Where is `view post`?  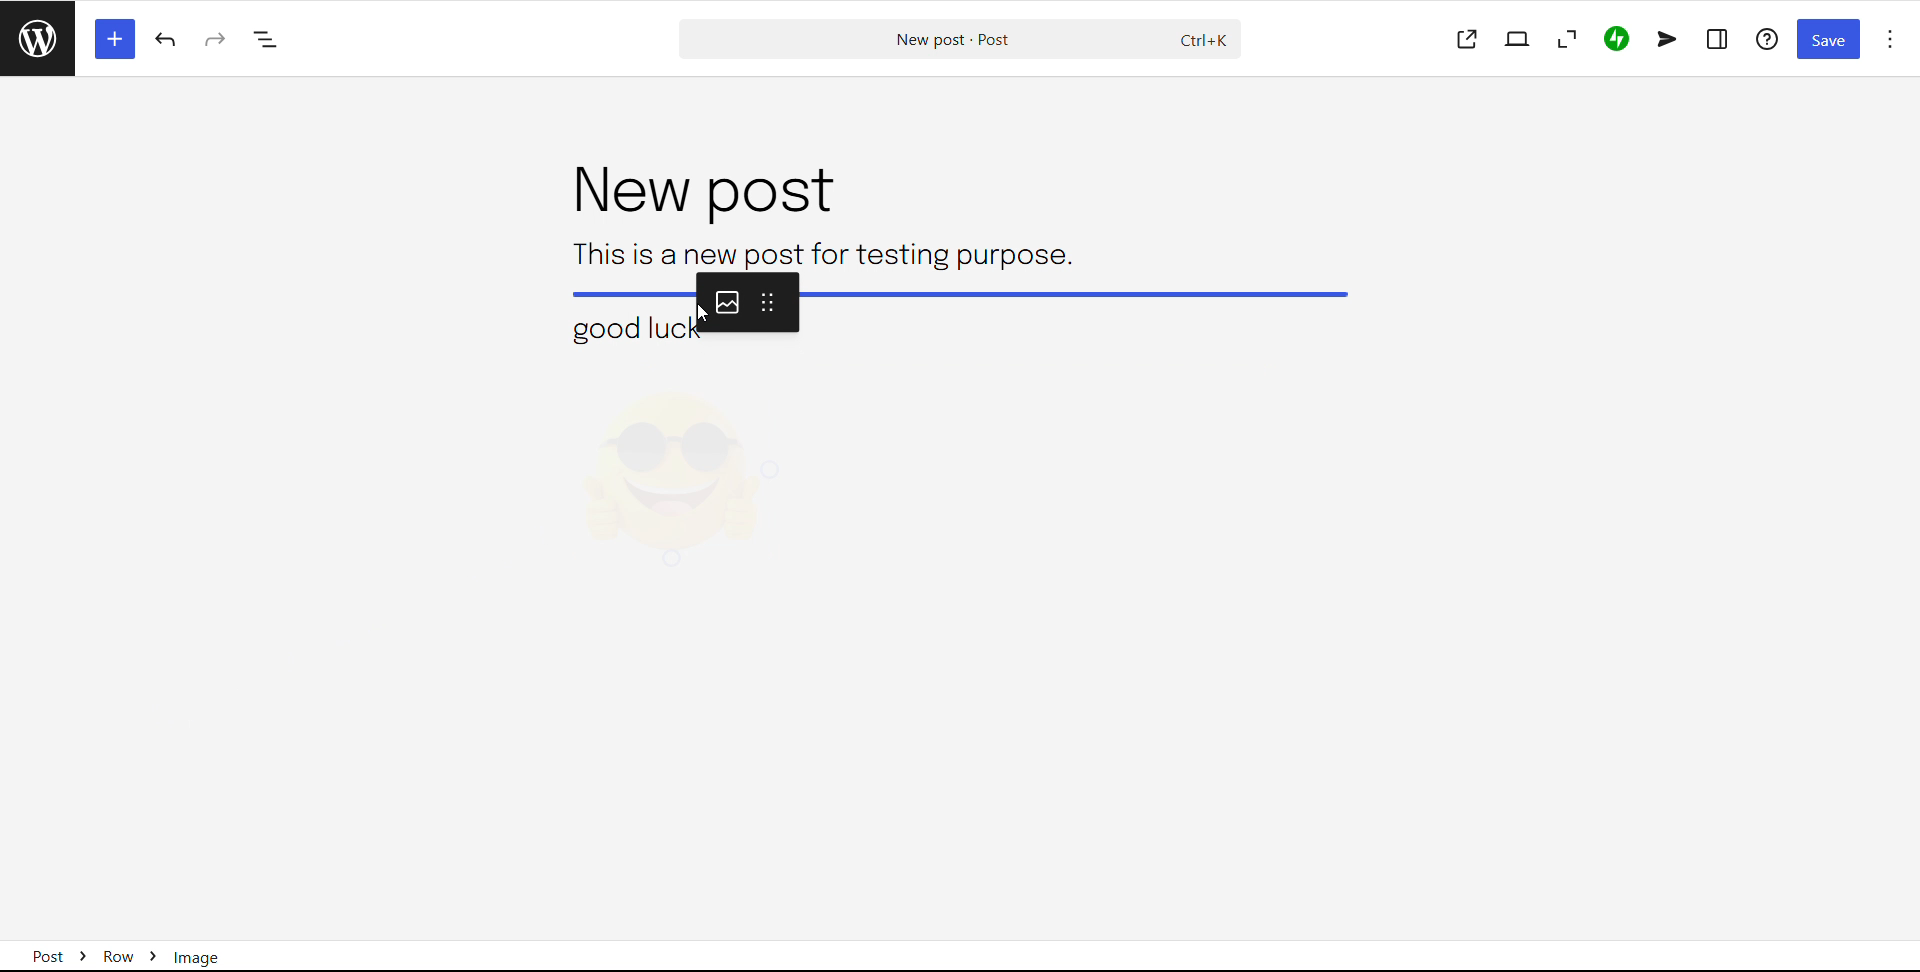
view post is located at coordinates (1467, 40).